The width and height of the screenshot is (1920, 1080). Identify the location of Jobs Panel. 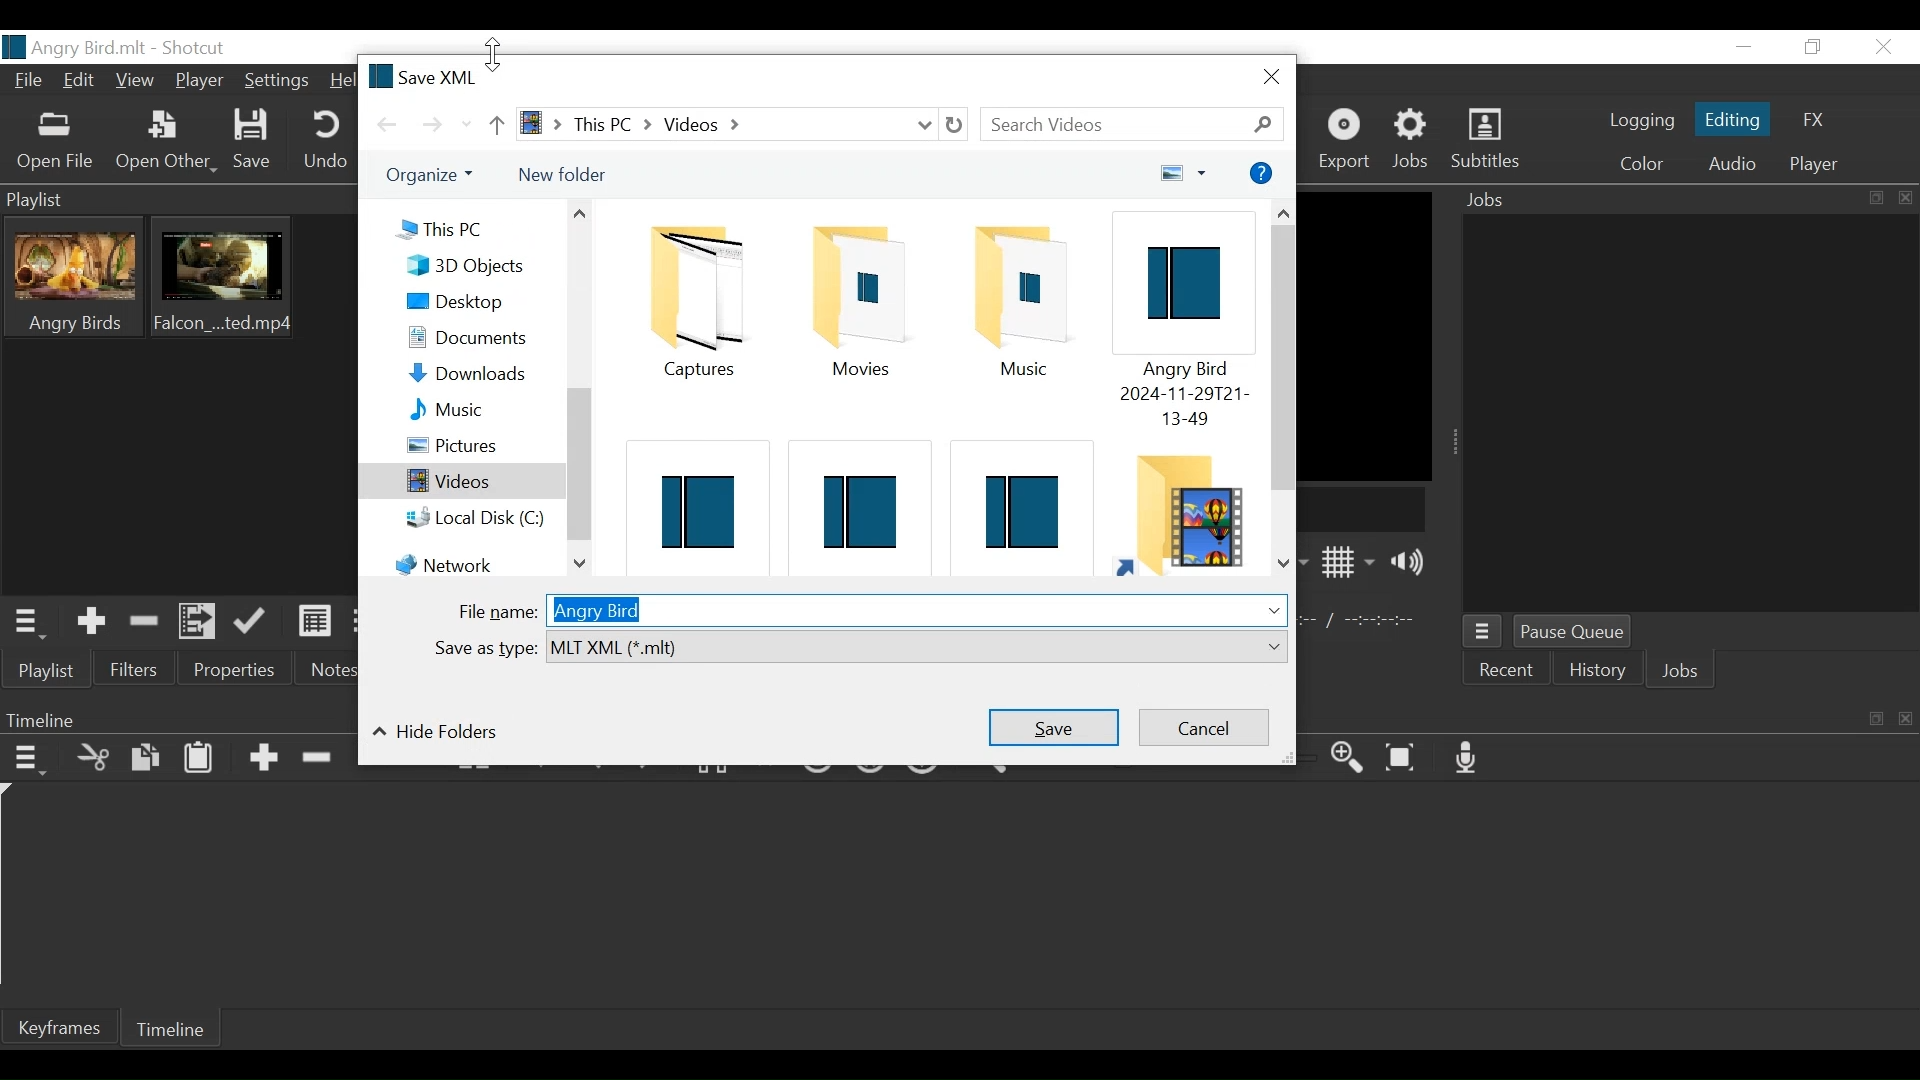
(1693, 418).